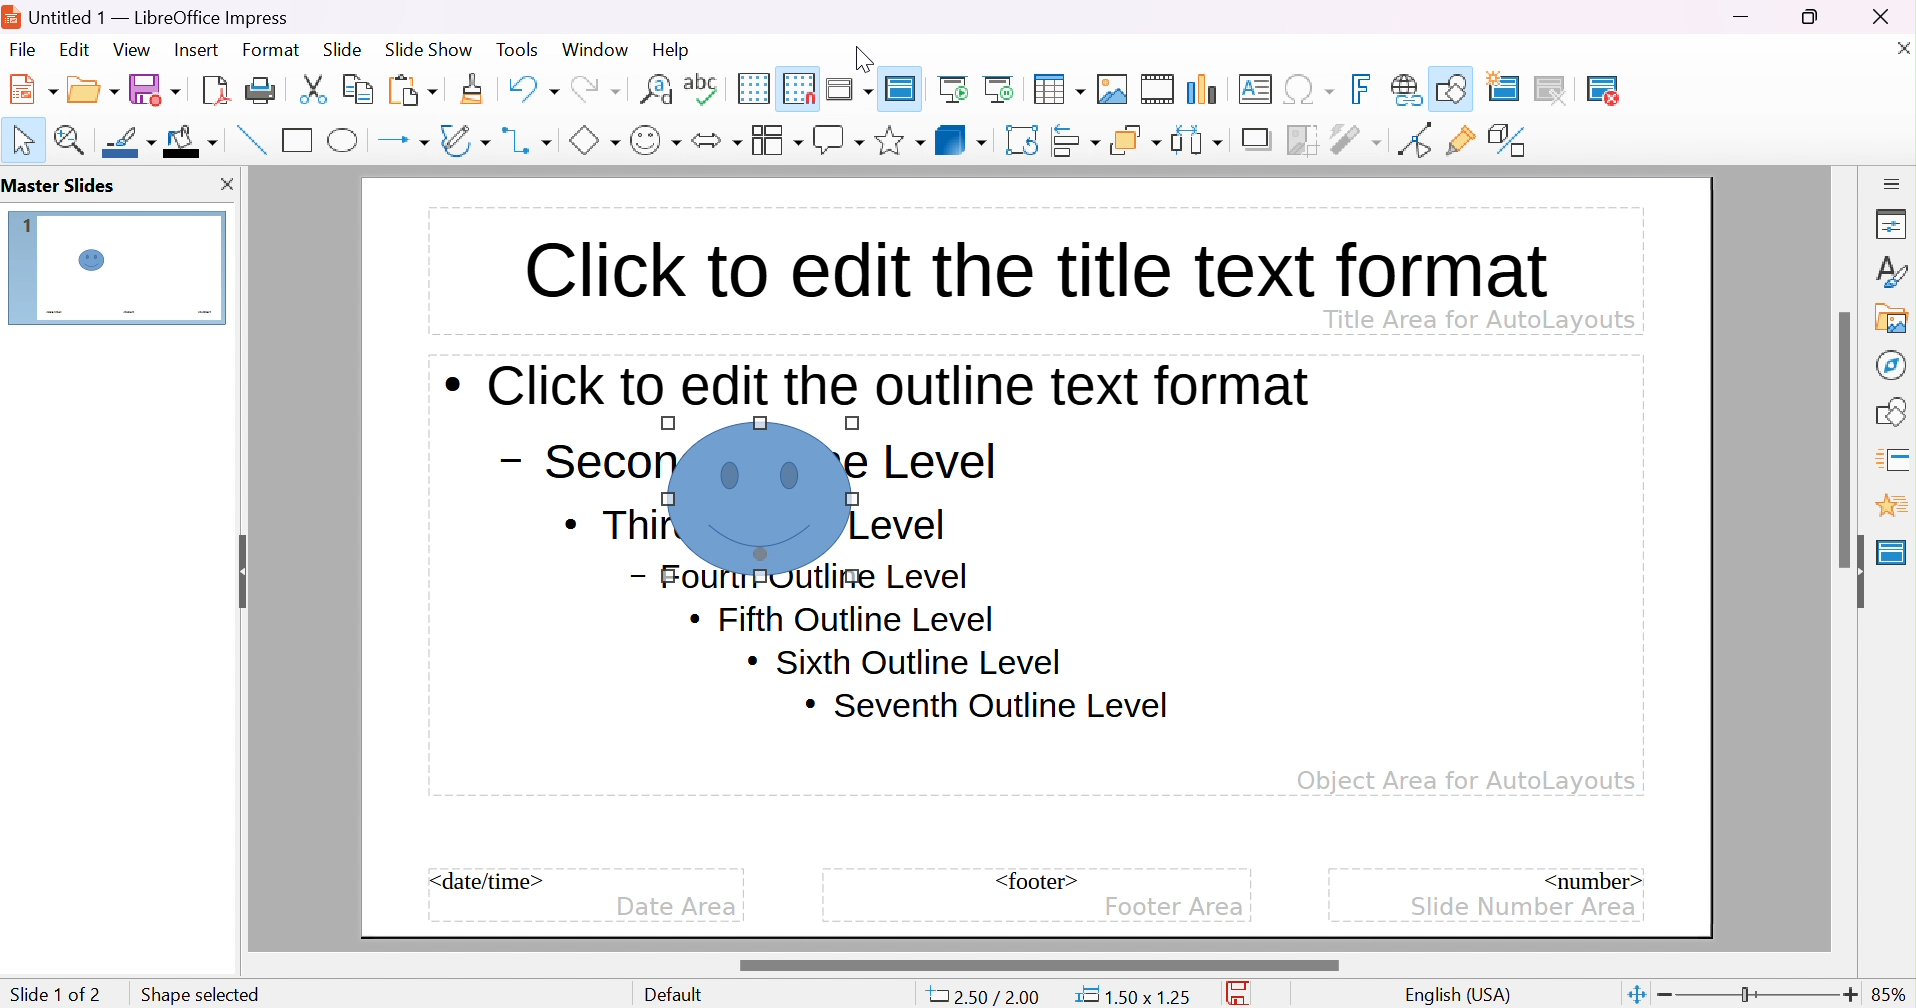 This screenshot has width=1916, height=1008. Describe the element at coordinates (1744, 17) in the screenshot. I see `minimize` at that location.